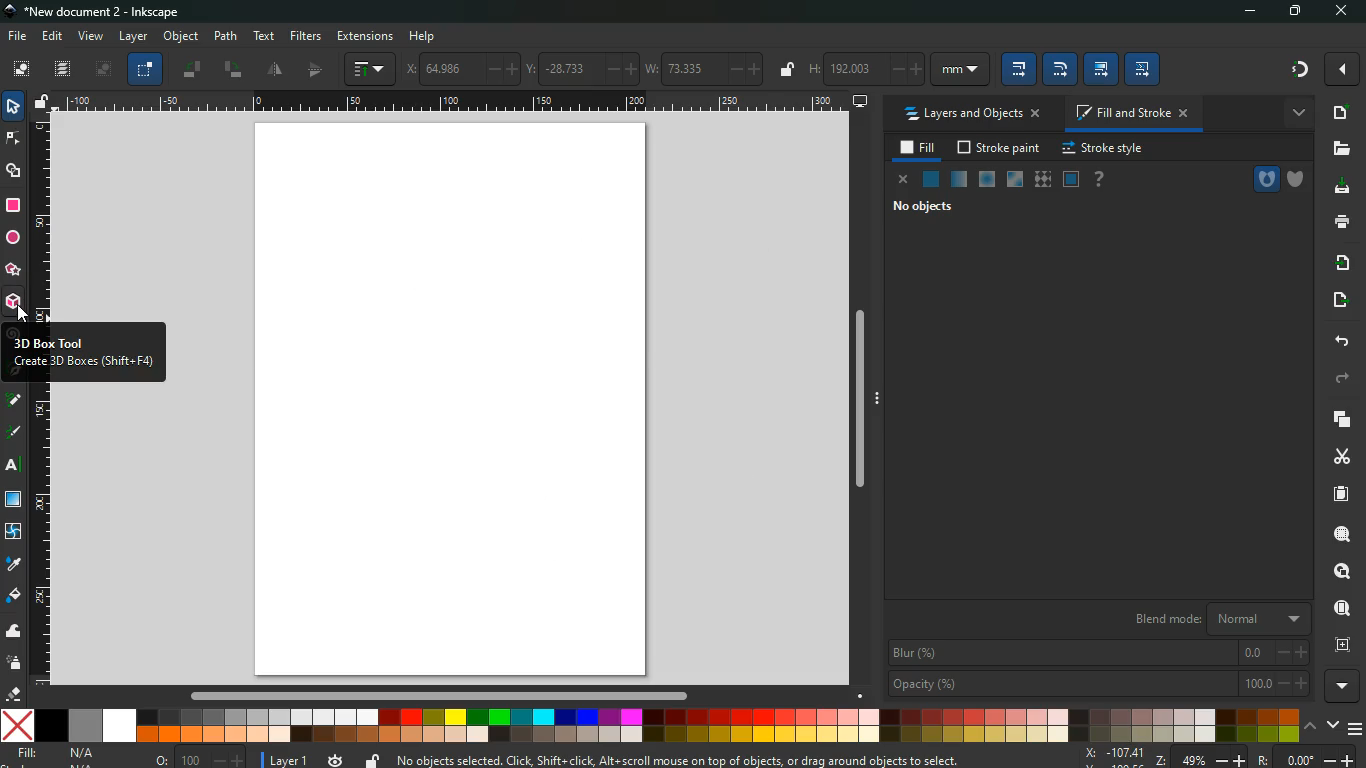 This screenshot has width=1366, height=768. Describe the element at coordinates (866, 401) in the screenshot. I see `Scroll bar` at that location.